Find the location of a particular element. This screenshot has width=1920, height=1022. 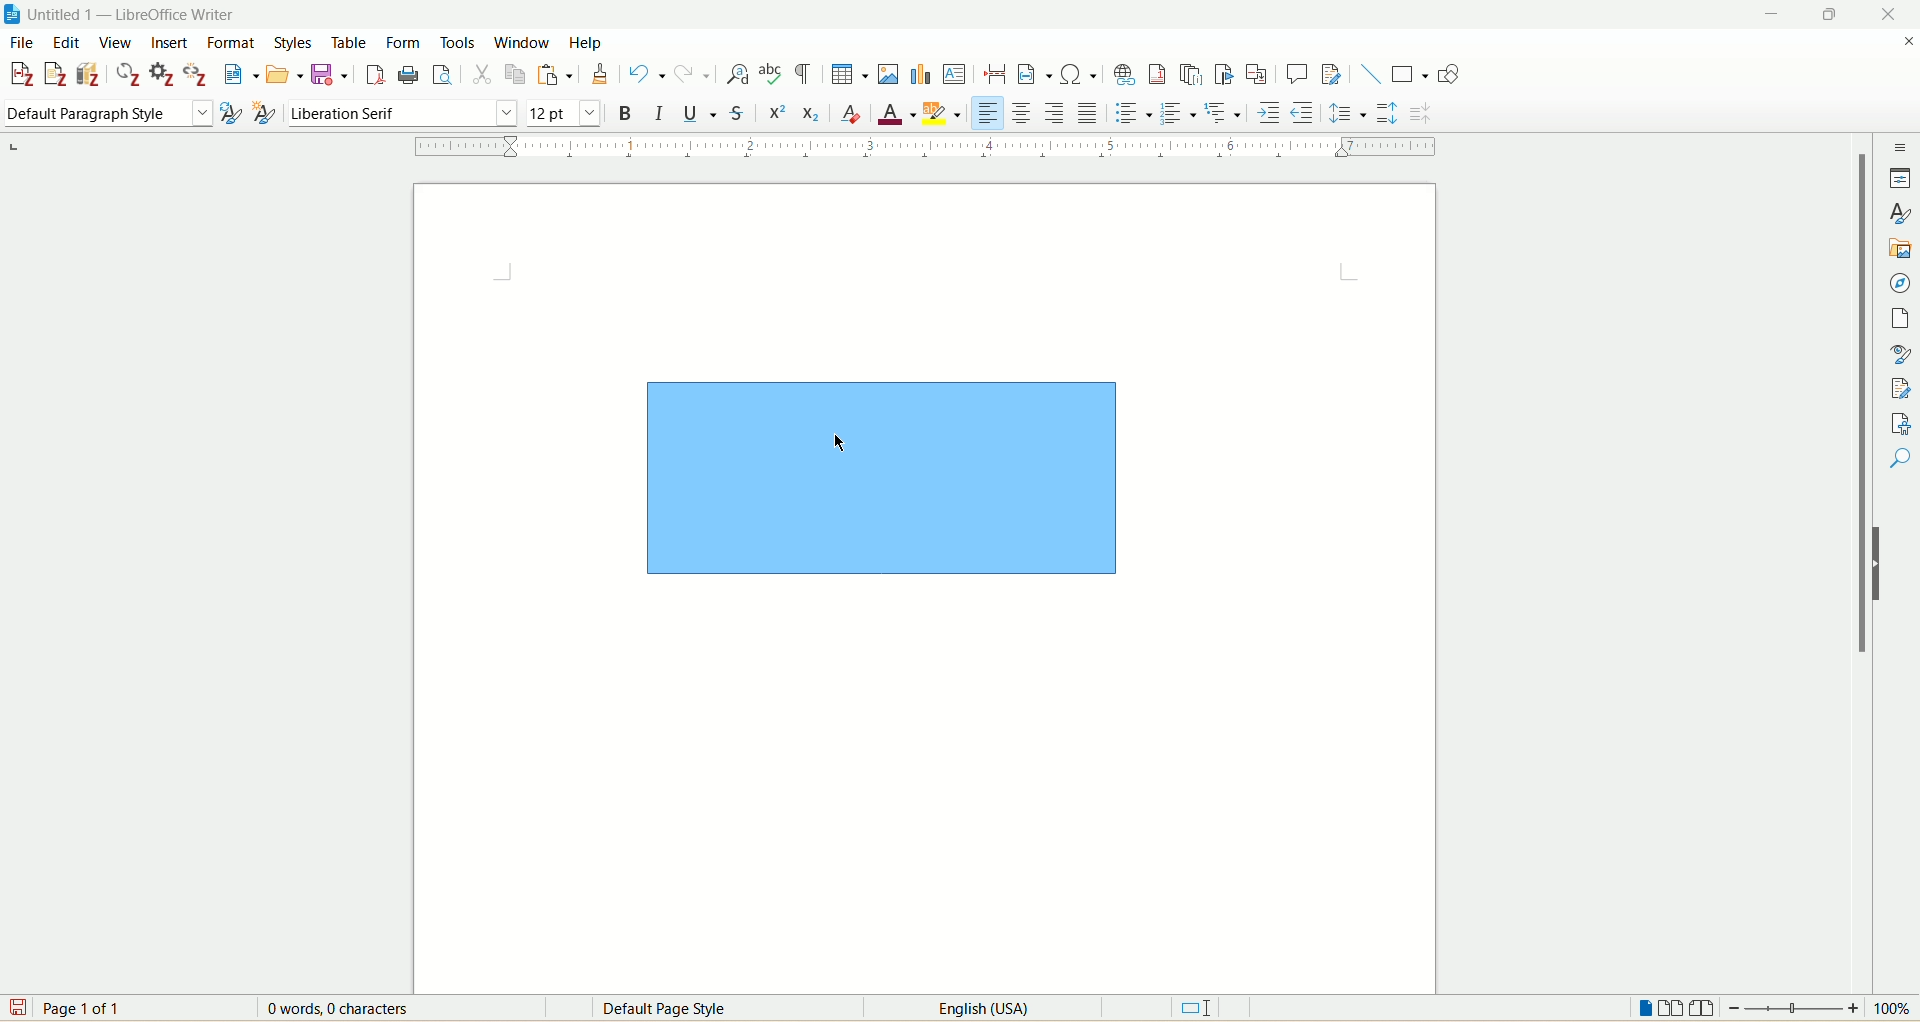

superscript is located at coordinates (773, 113).